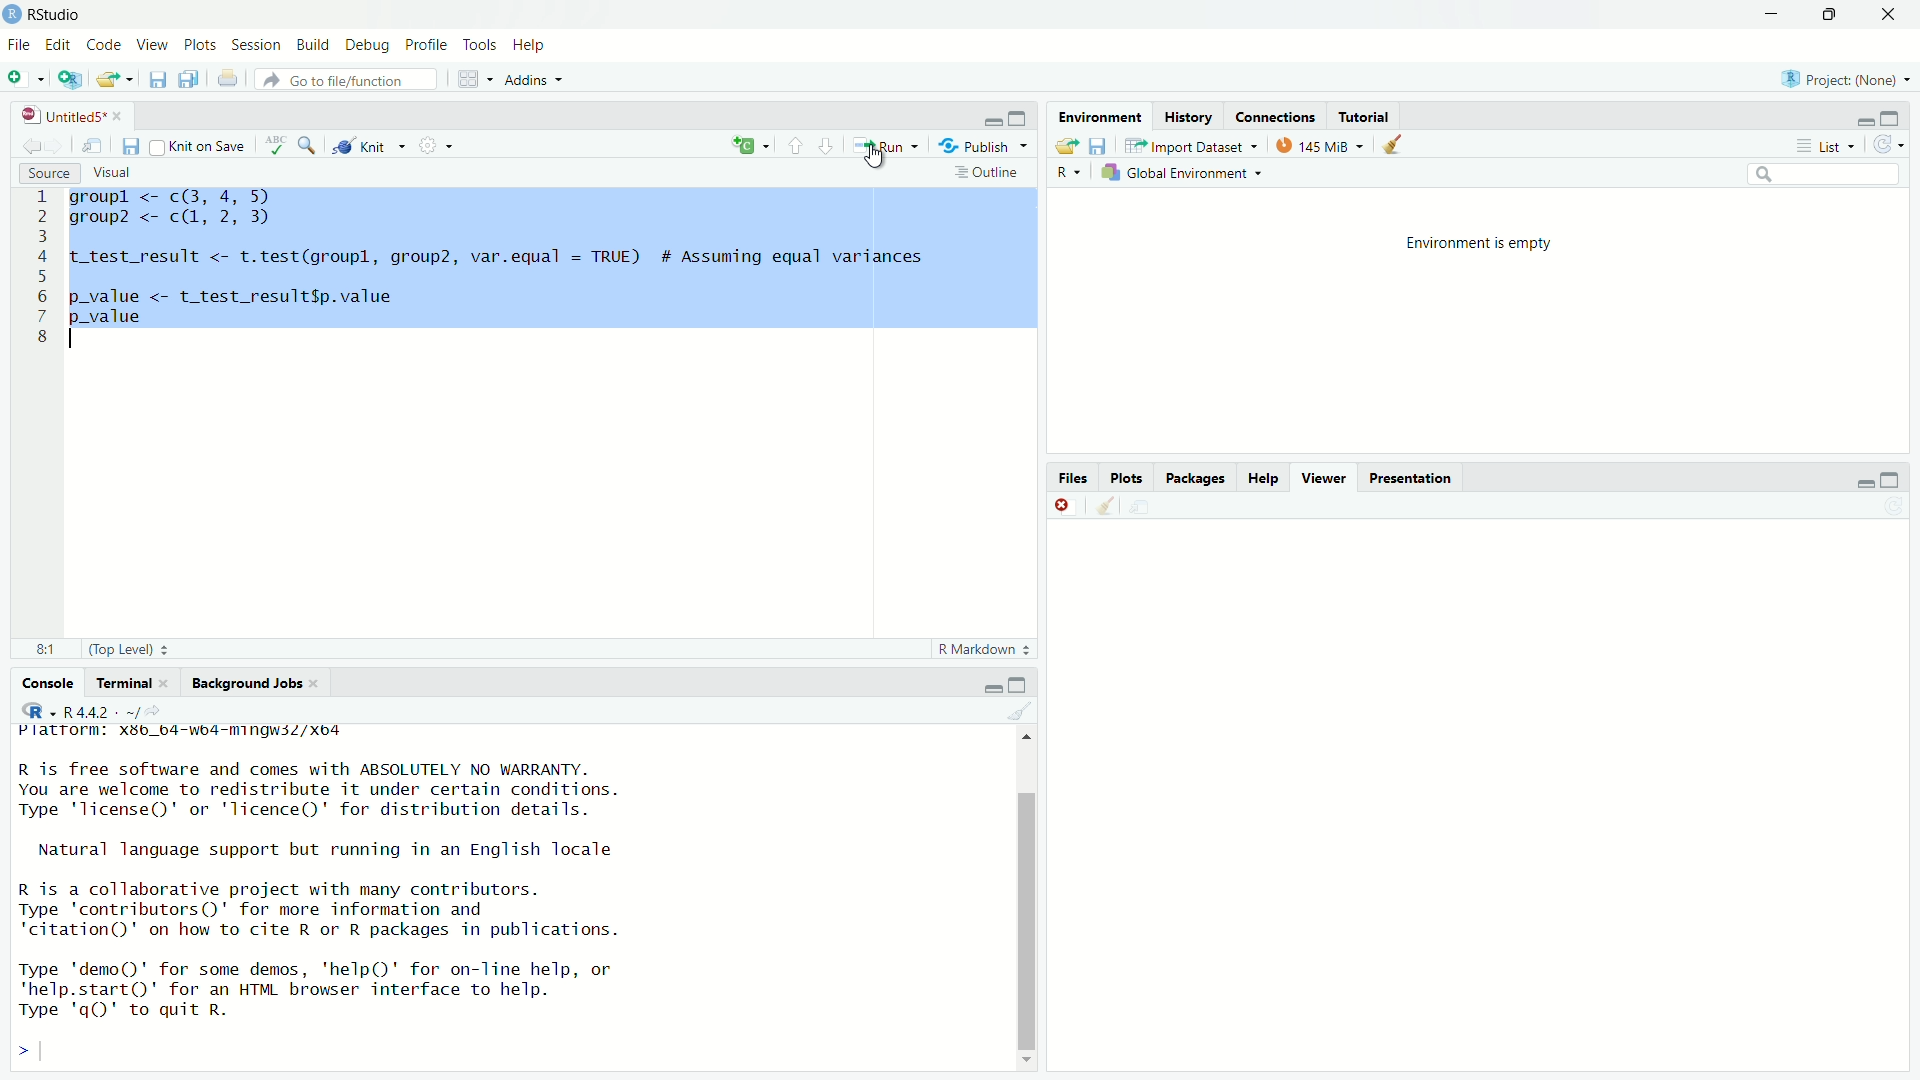 Image resolution: width=1920 pixels, height=1080 pixels. Describe the element at coordinates (1821, 144) in the screenshot. I see `List ~` at that location.